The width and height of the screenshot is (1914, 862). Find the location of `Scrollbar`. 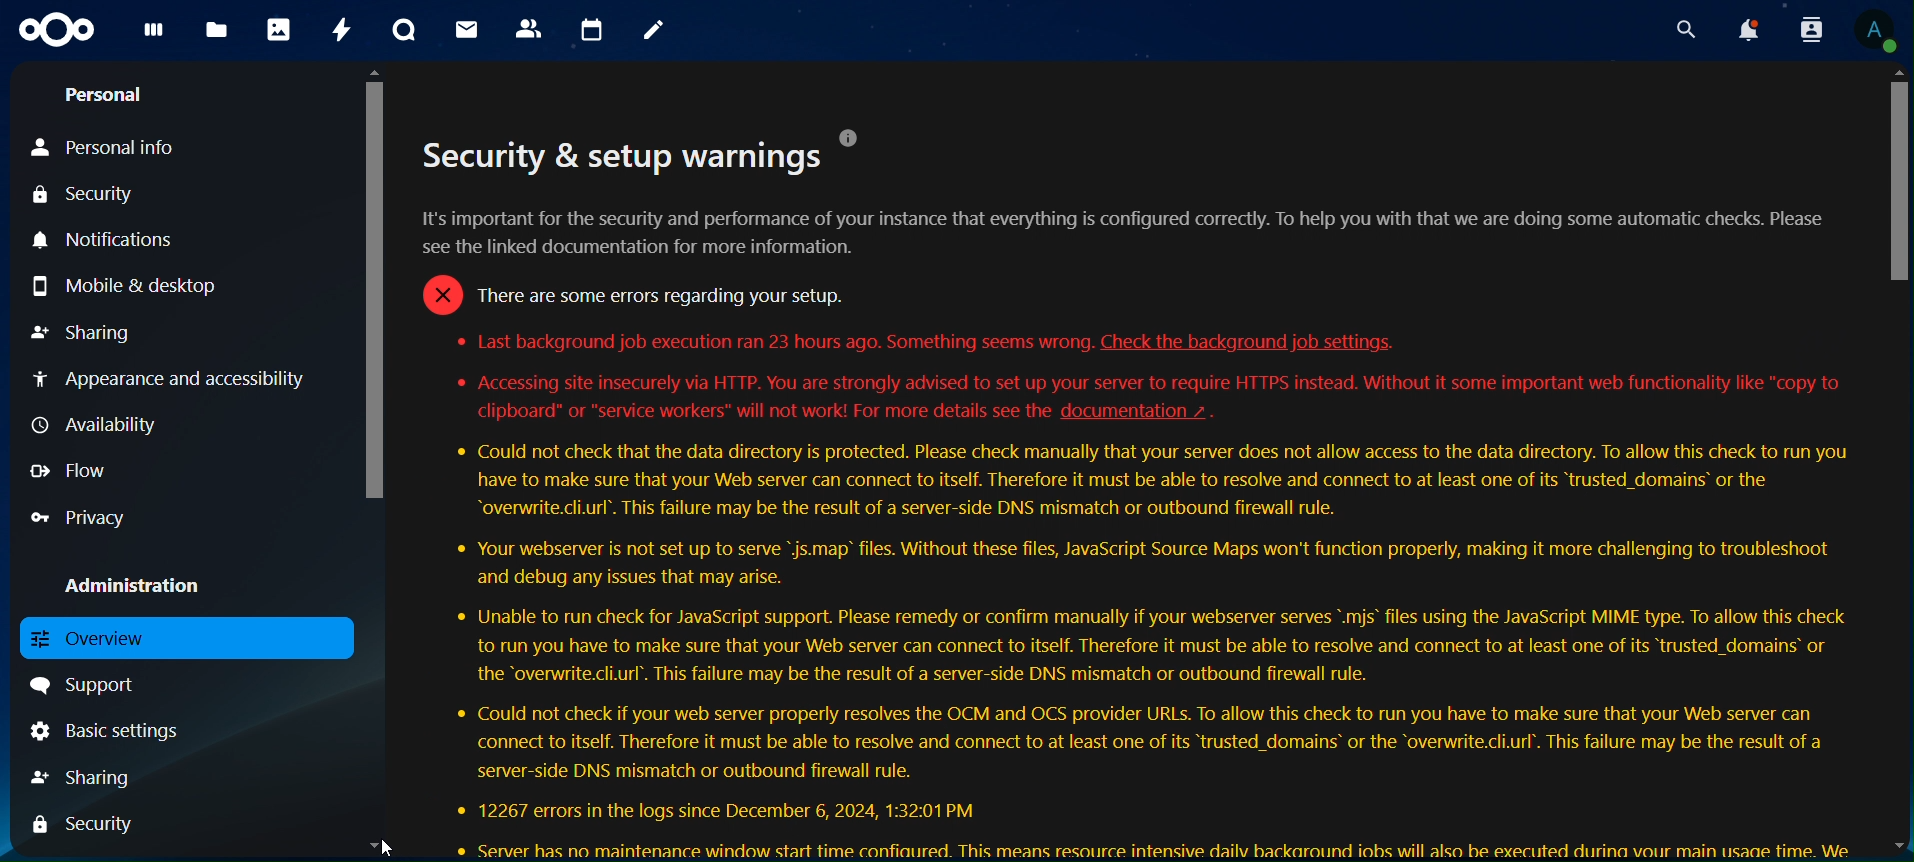

Scrollbar is located at coordinates (1894, 459).